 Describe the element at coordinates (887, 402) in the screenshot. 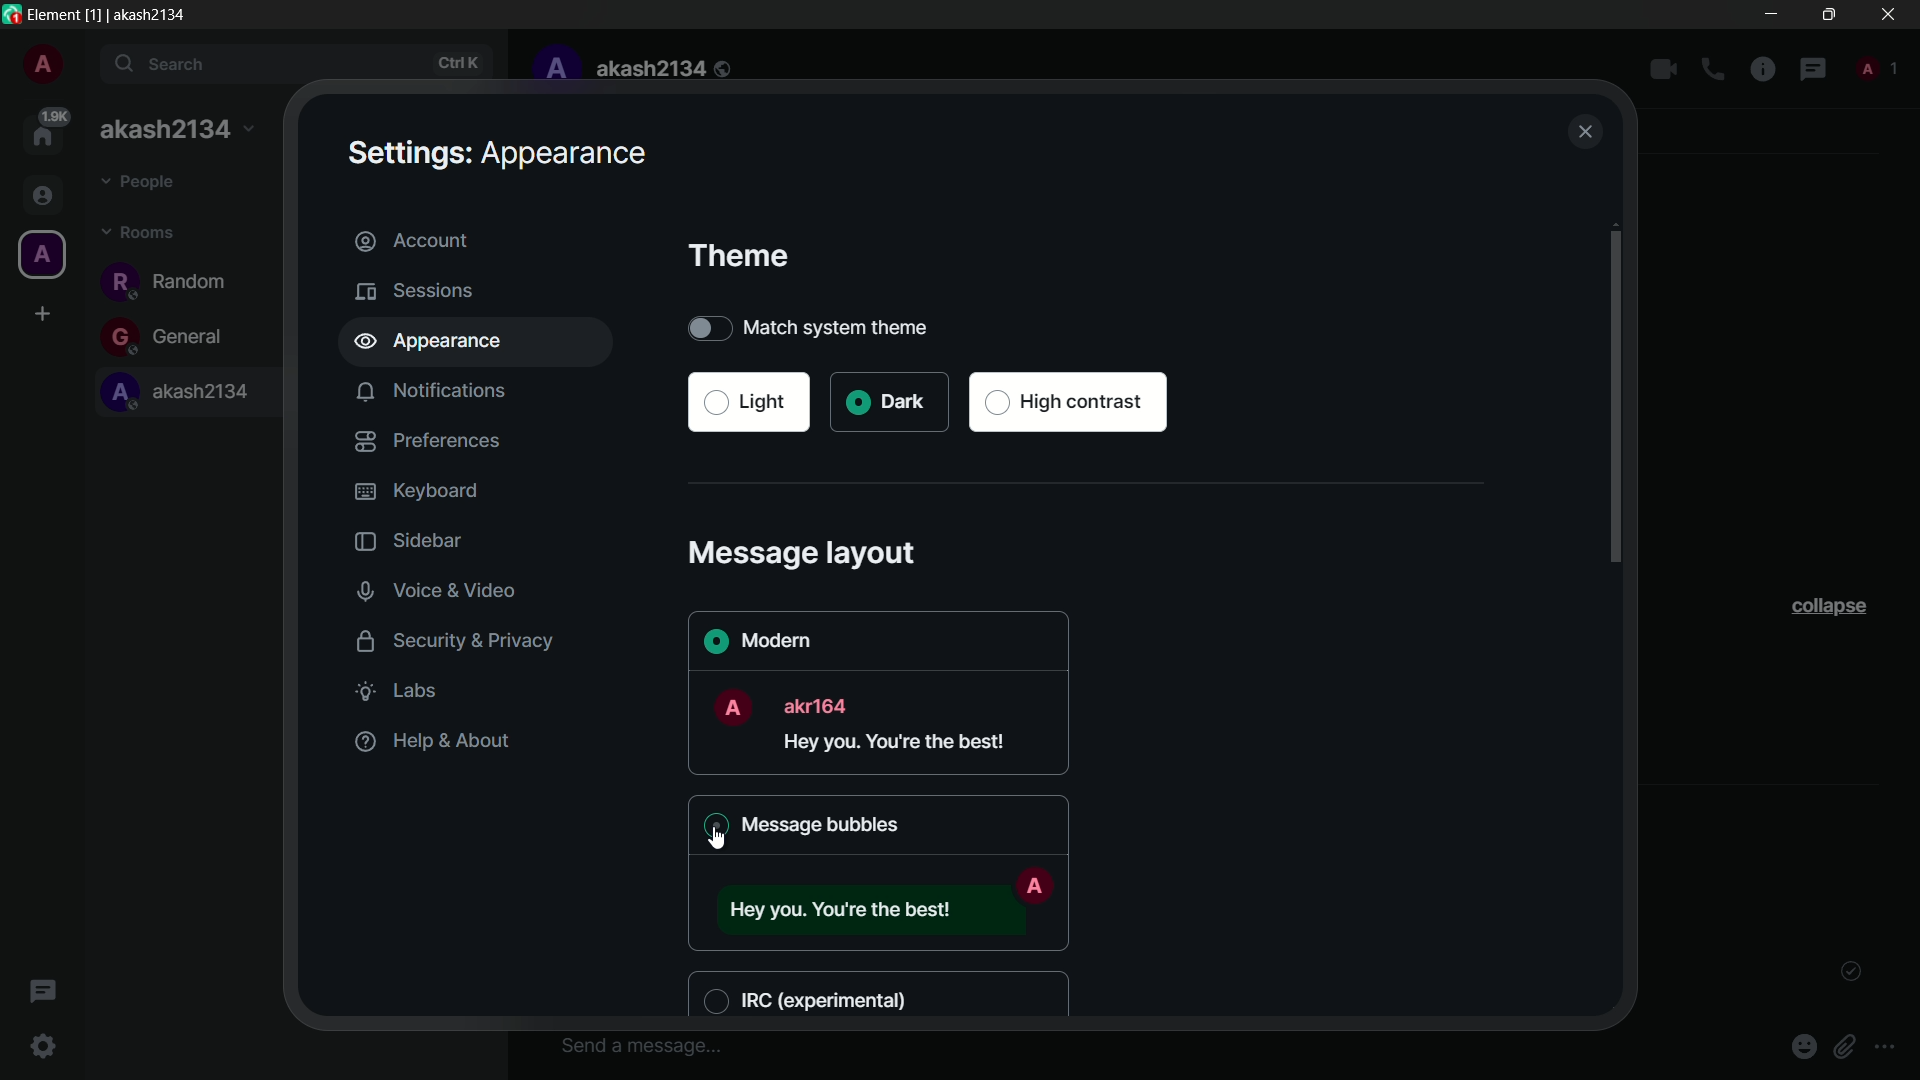

I see `dark` at that location.